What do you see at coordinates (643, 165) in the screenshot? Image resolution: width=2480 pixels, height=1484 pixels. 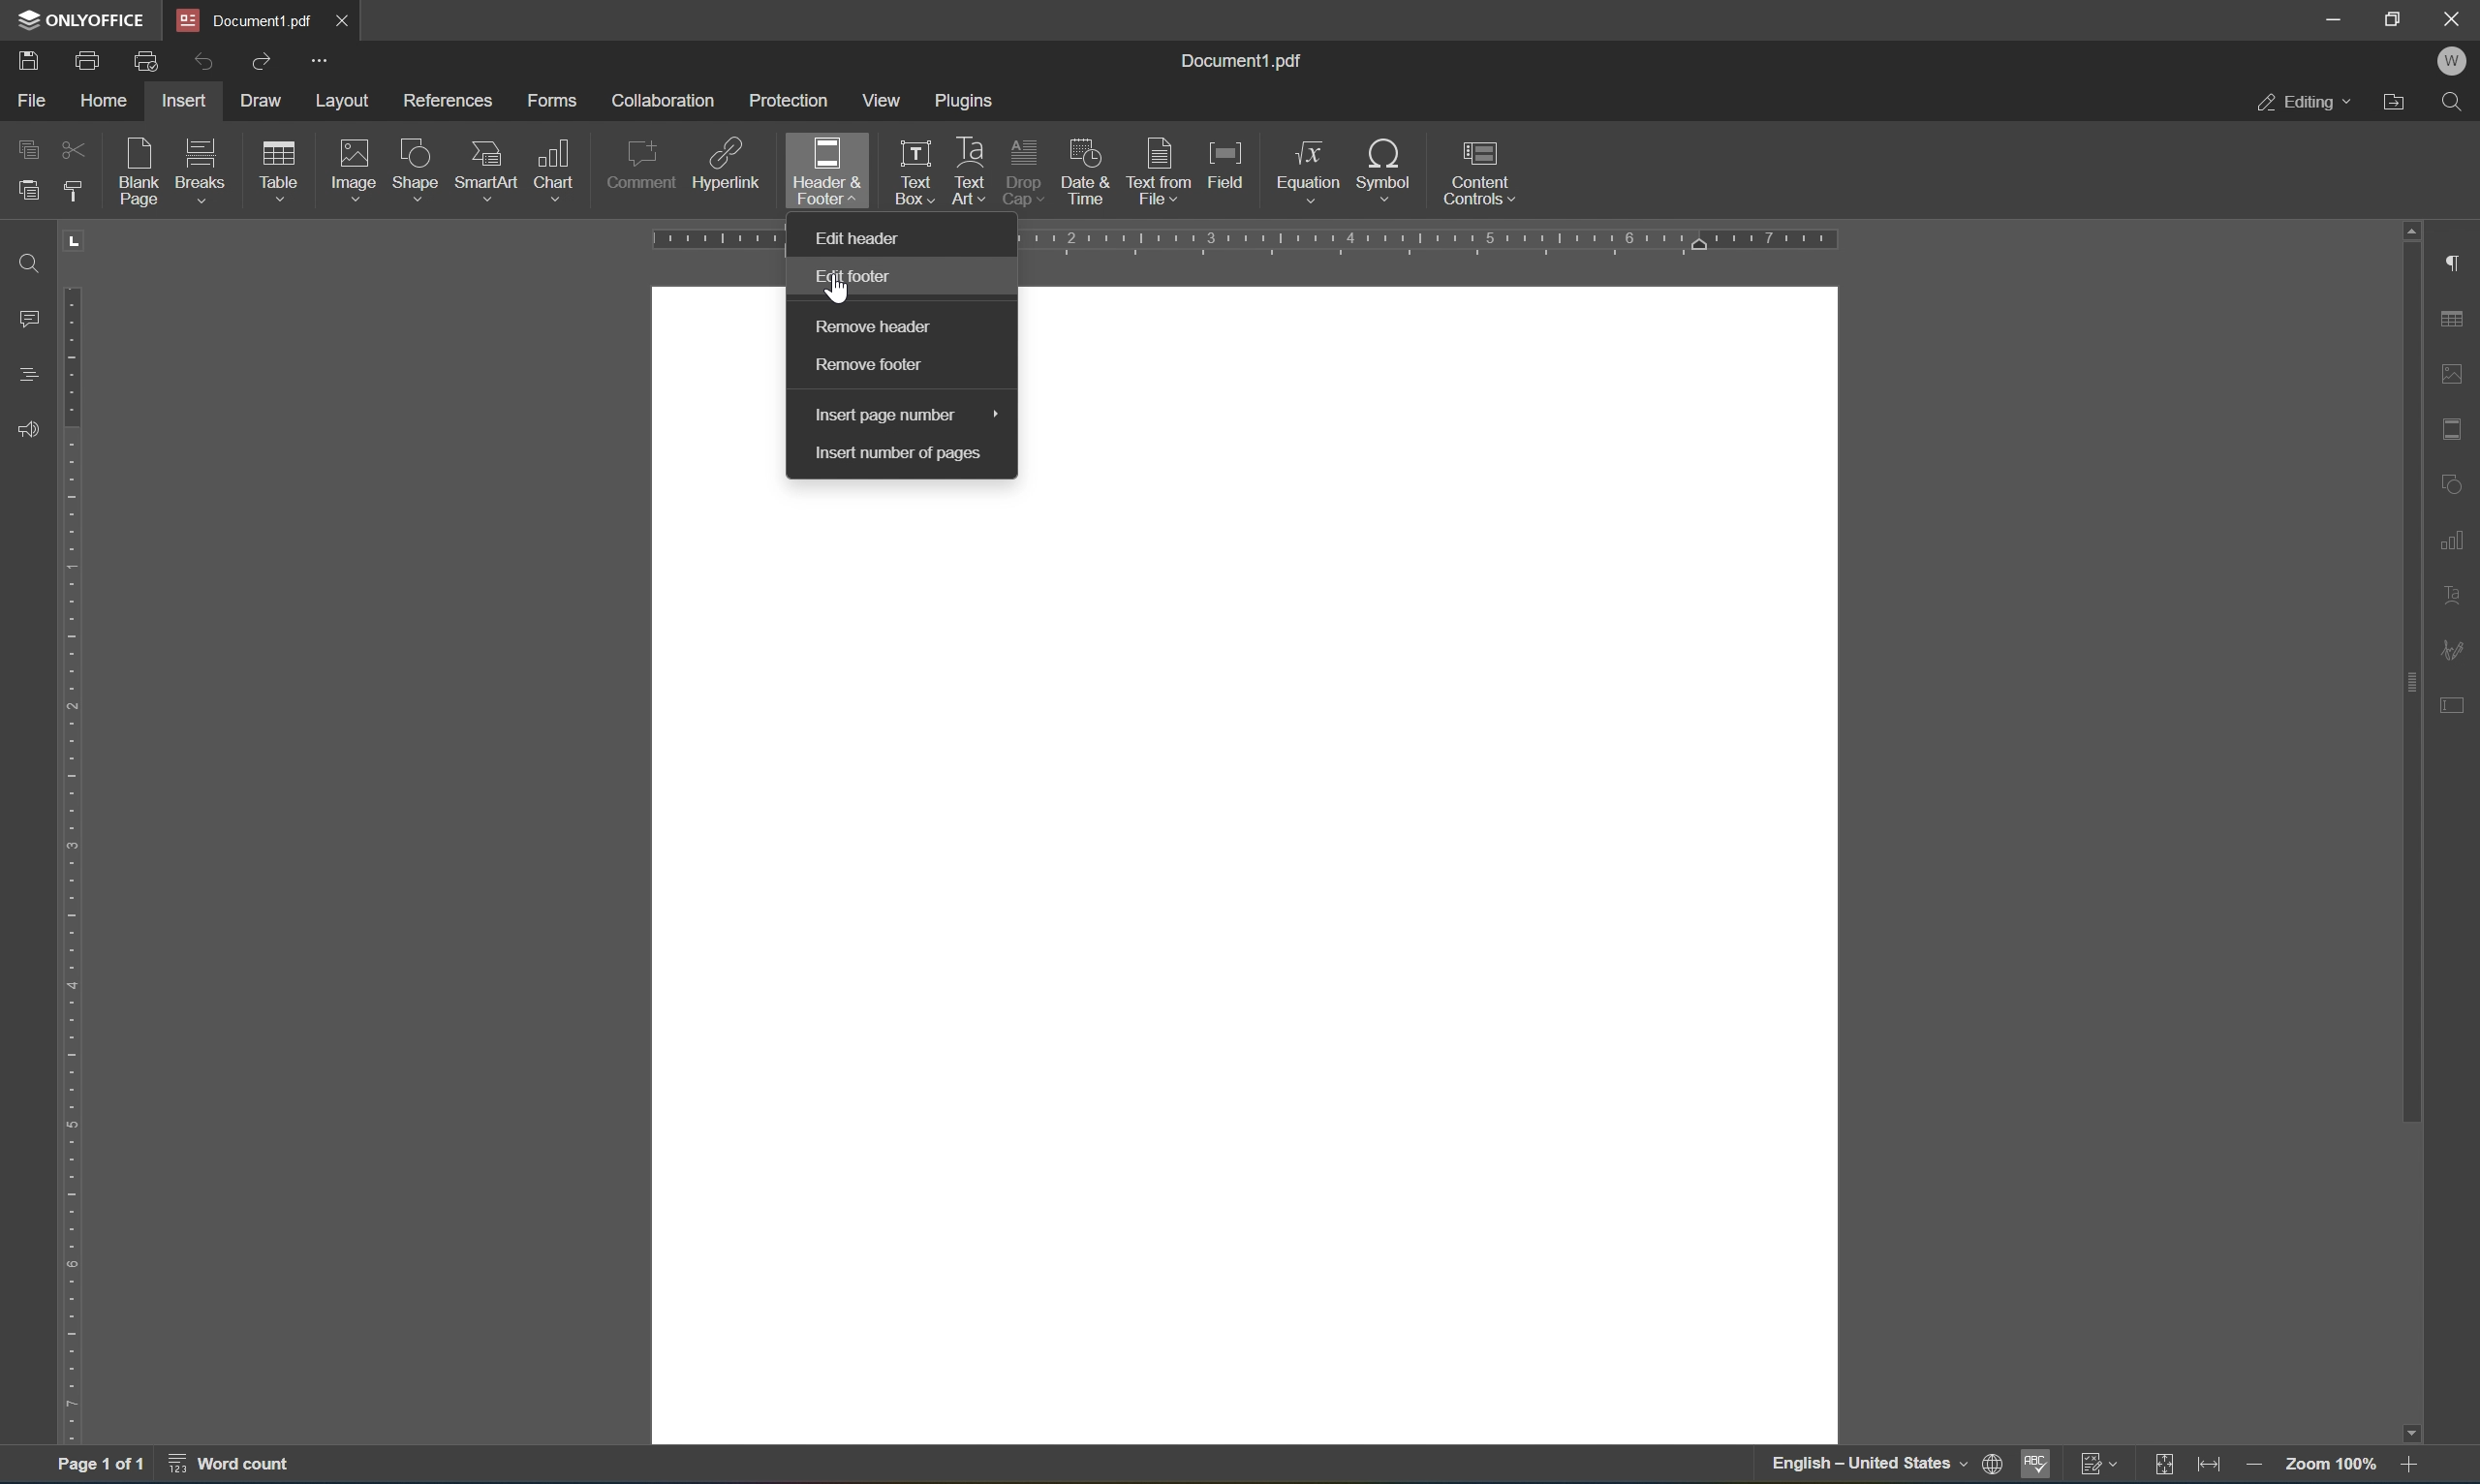 I see `comment` at bounding box center [643, 165].